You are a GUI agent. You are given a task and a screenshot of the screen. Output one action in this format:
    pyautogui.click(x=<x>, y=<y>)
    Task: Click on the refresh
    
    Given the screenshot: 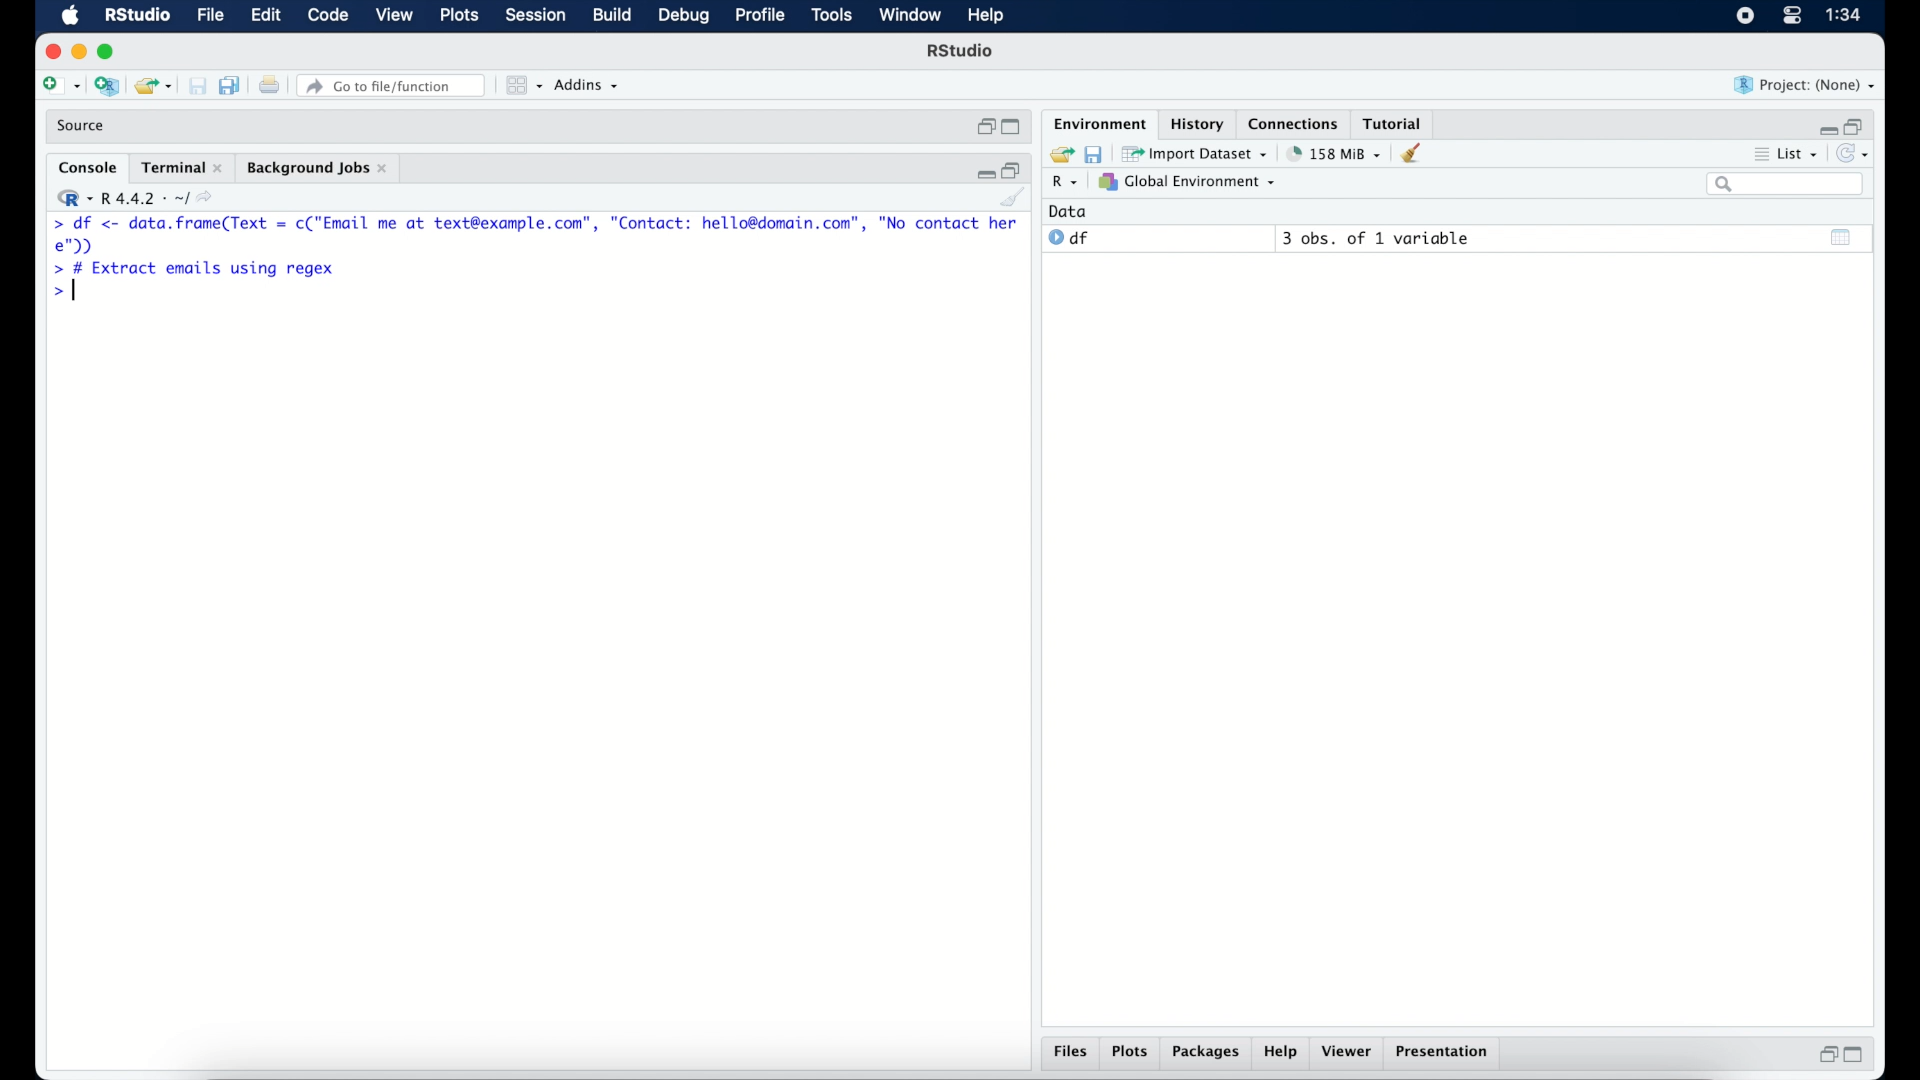 What is the action you would take?
    pyautogui.click(x=1858, y=154)
    